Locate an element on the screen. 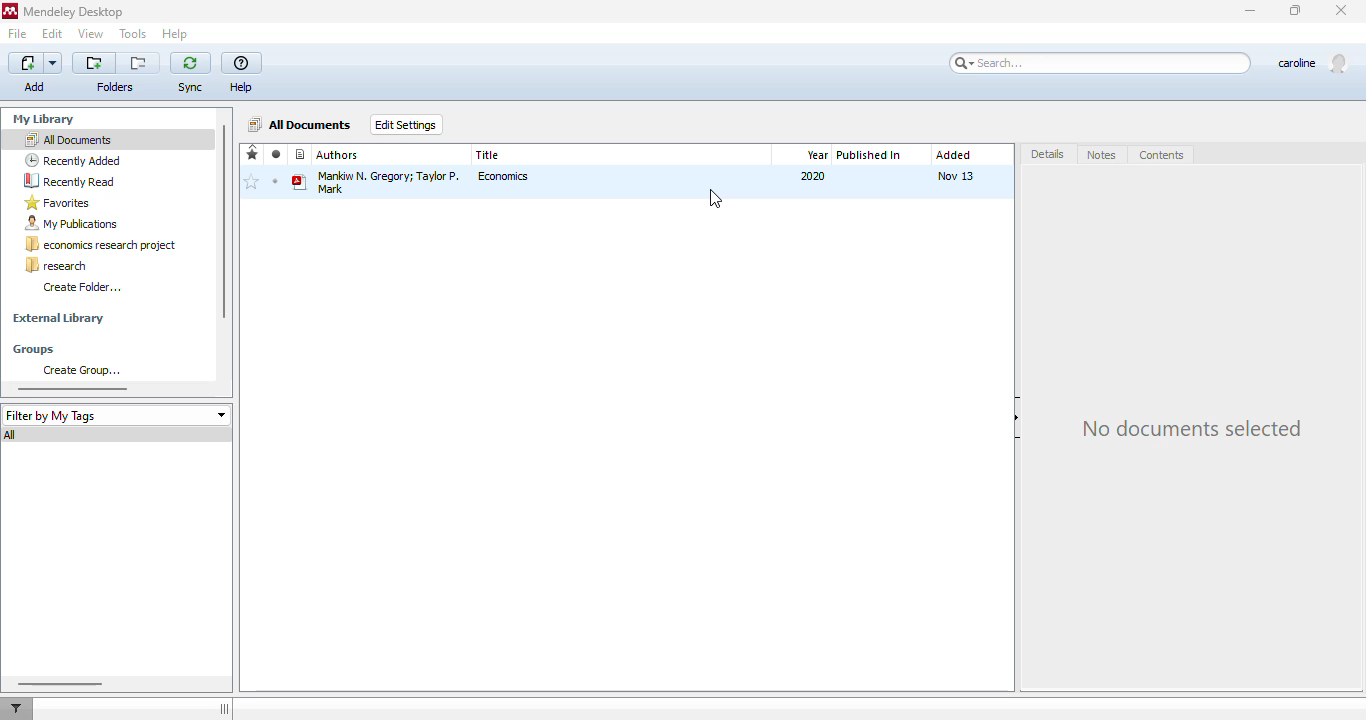 This screenshot has width=1366, height=720. create folder is located at coordinates (85, 287).